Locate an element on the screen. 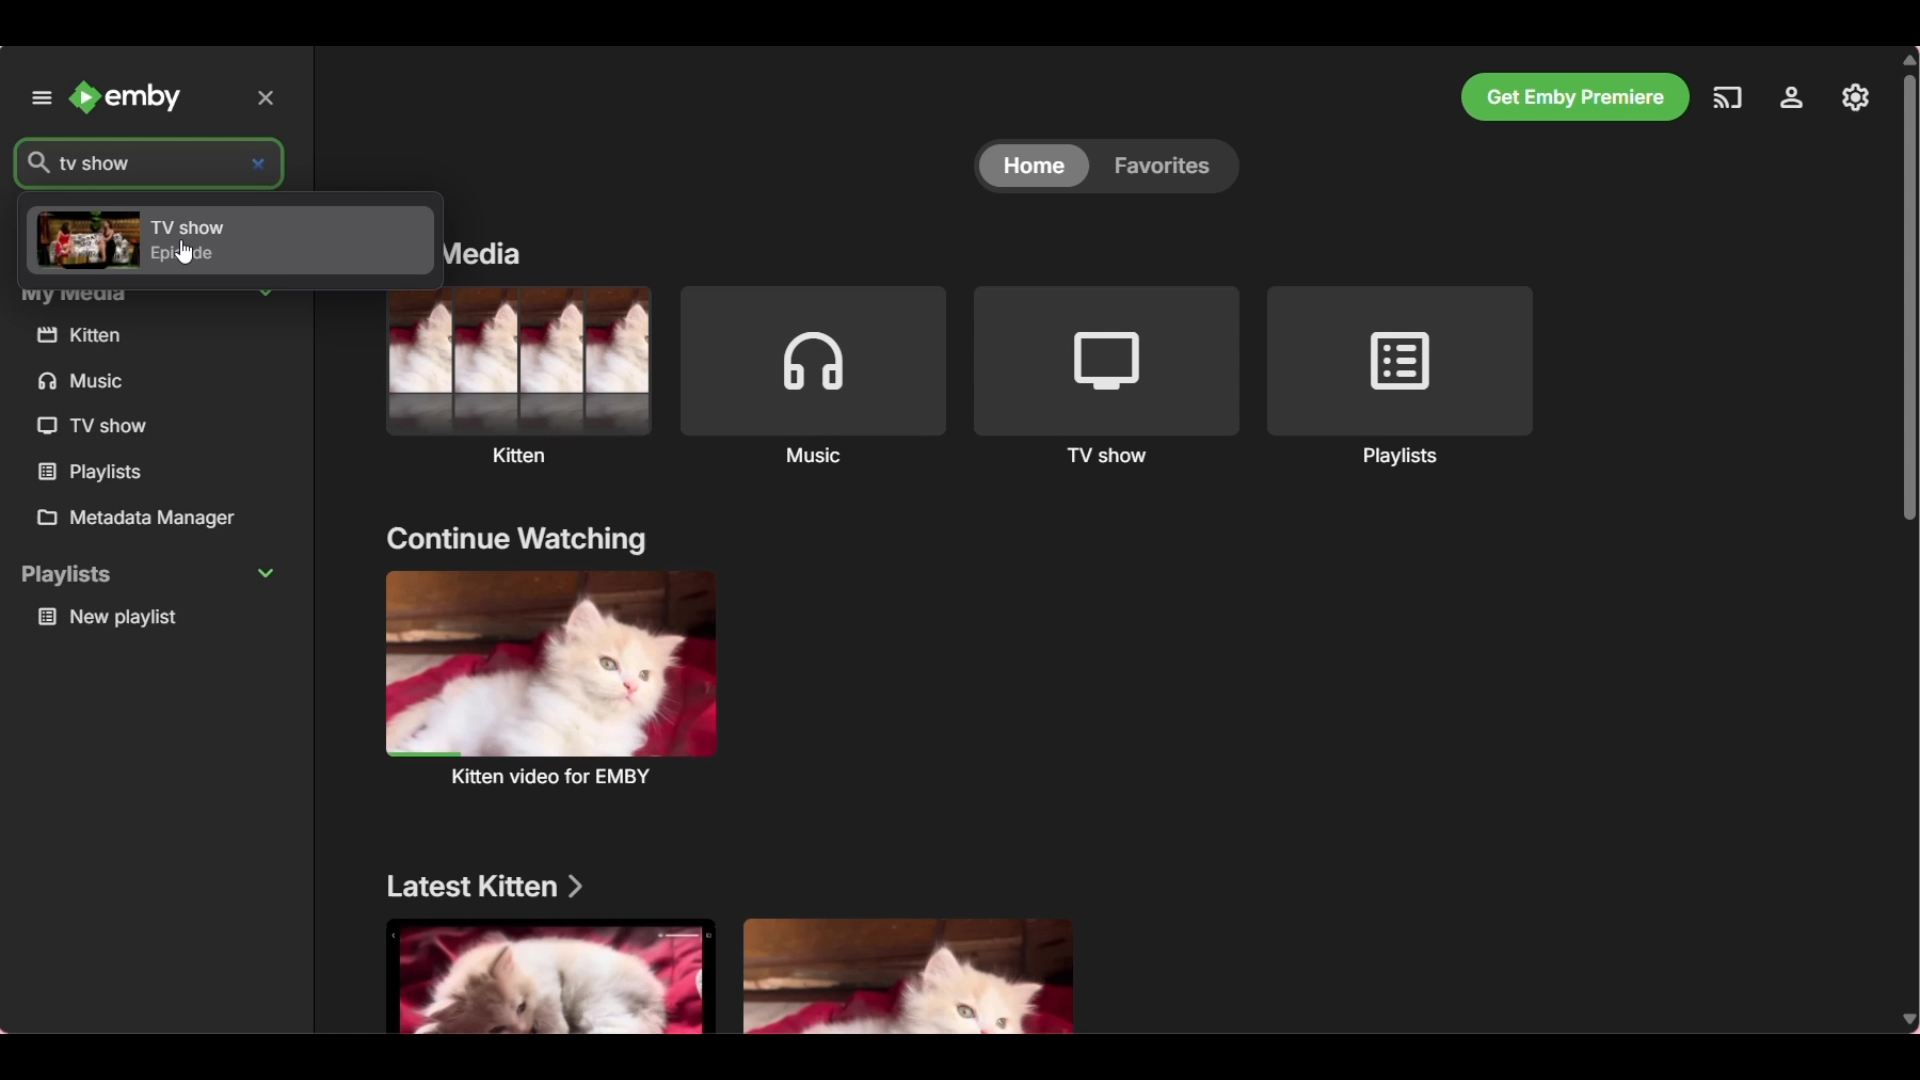  Get Emby premiere is located at coordinates (1575, 97).